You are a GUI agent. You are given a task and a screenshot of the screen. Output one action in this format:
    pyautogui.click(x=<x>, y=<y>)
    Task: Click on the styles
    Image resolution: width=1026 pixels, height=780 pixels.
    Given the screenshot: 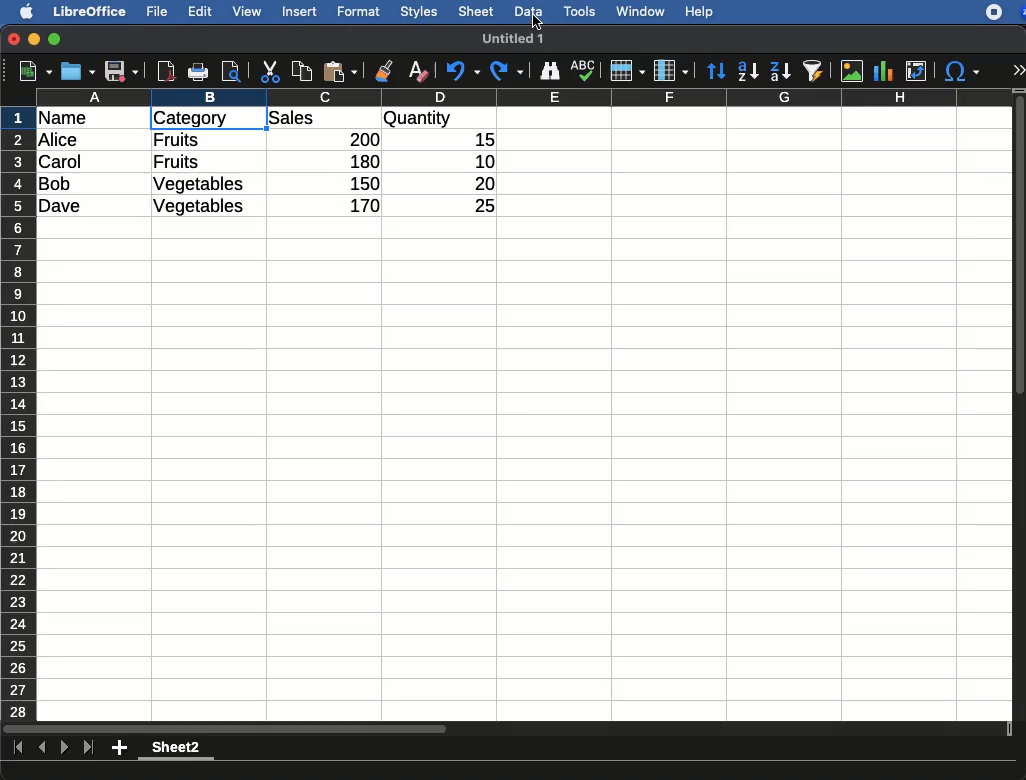 What is the action you would take?
    pyautogui.click(x=417, y=14)
    